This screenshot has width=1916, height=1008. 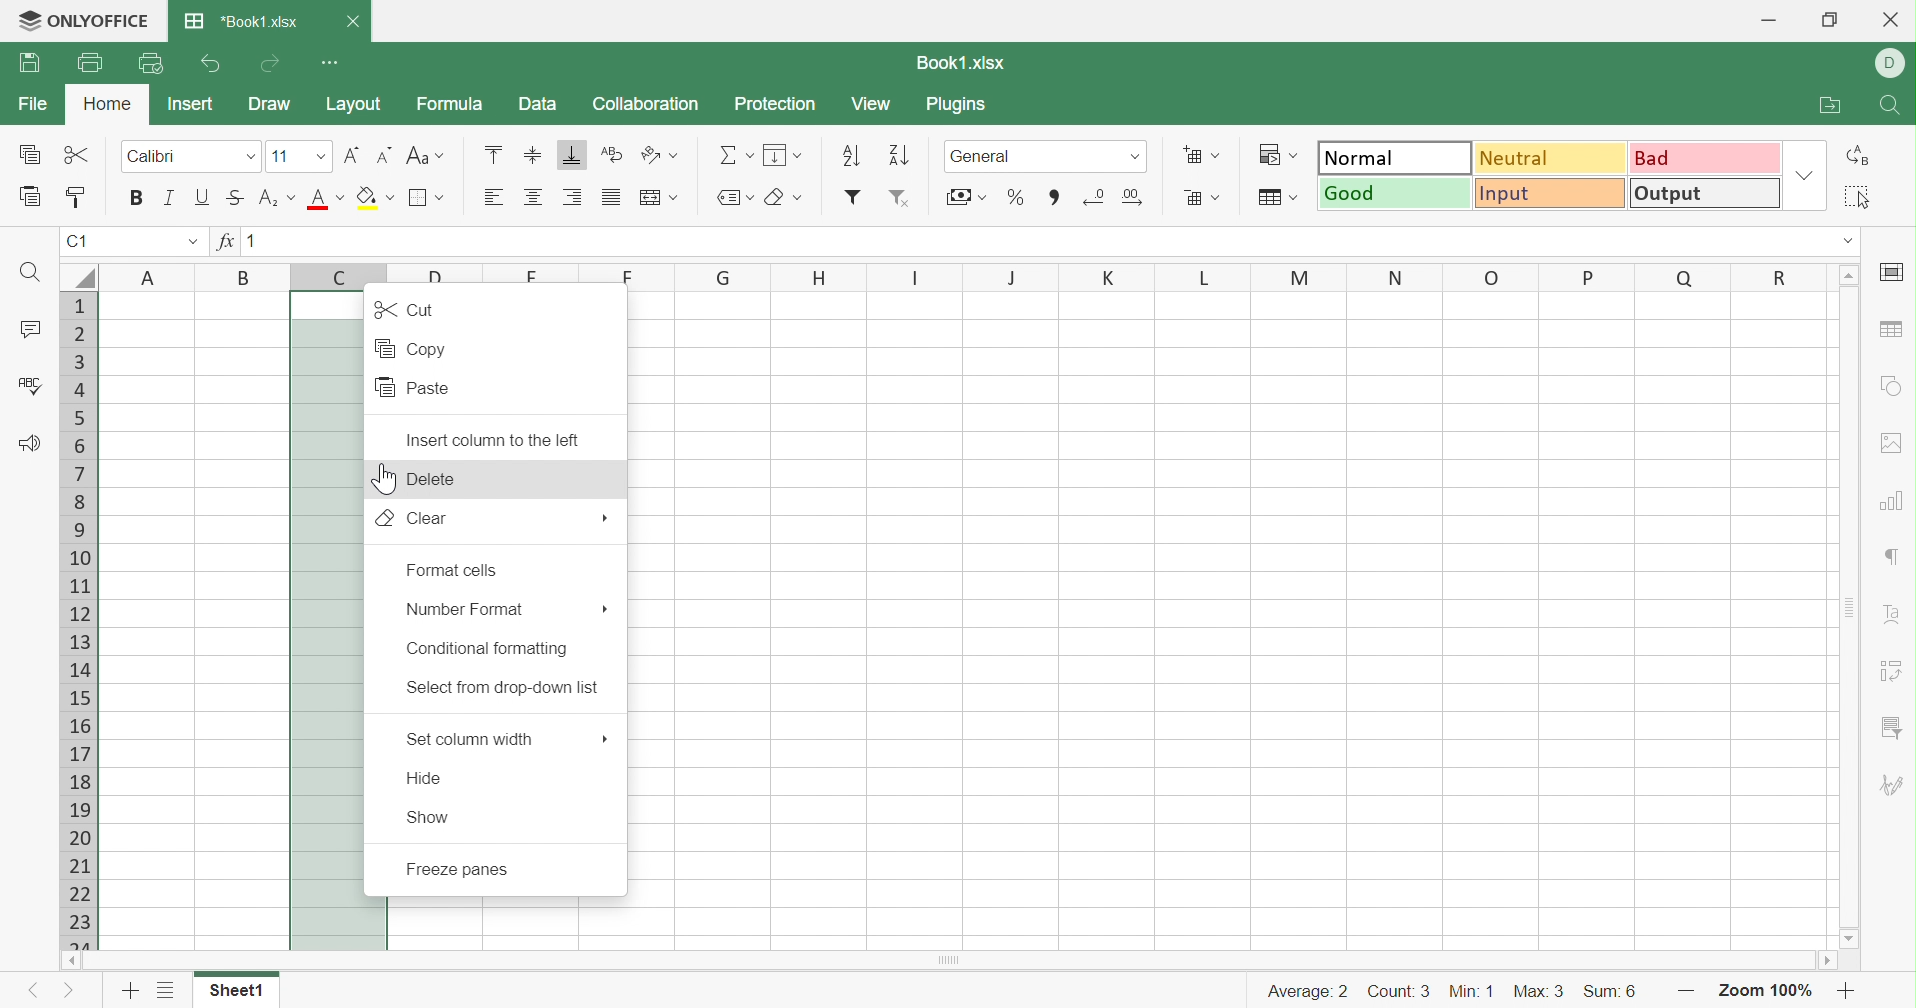 What do you see at coordinates (37, 991) in the screenshot?
I see `Previous` at bounding box center [37, 991].